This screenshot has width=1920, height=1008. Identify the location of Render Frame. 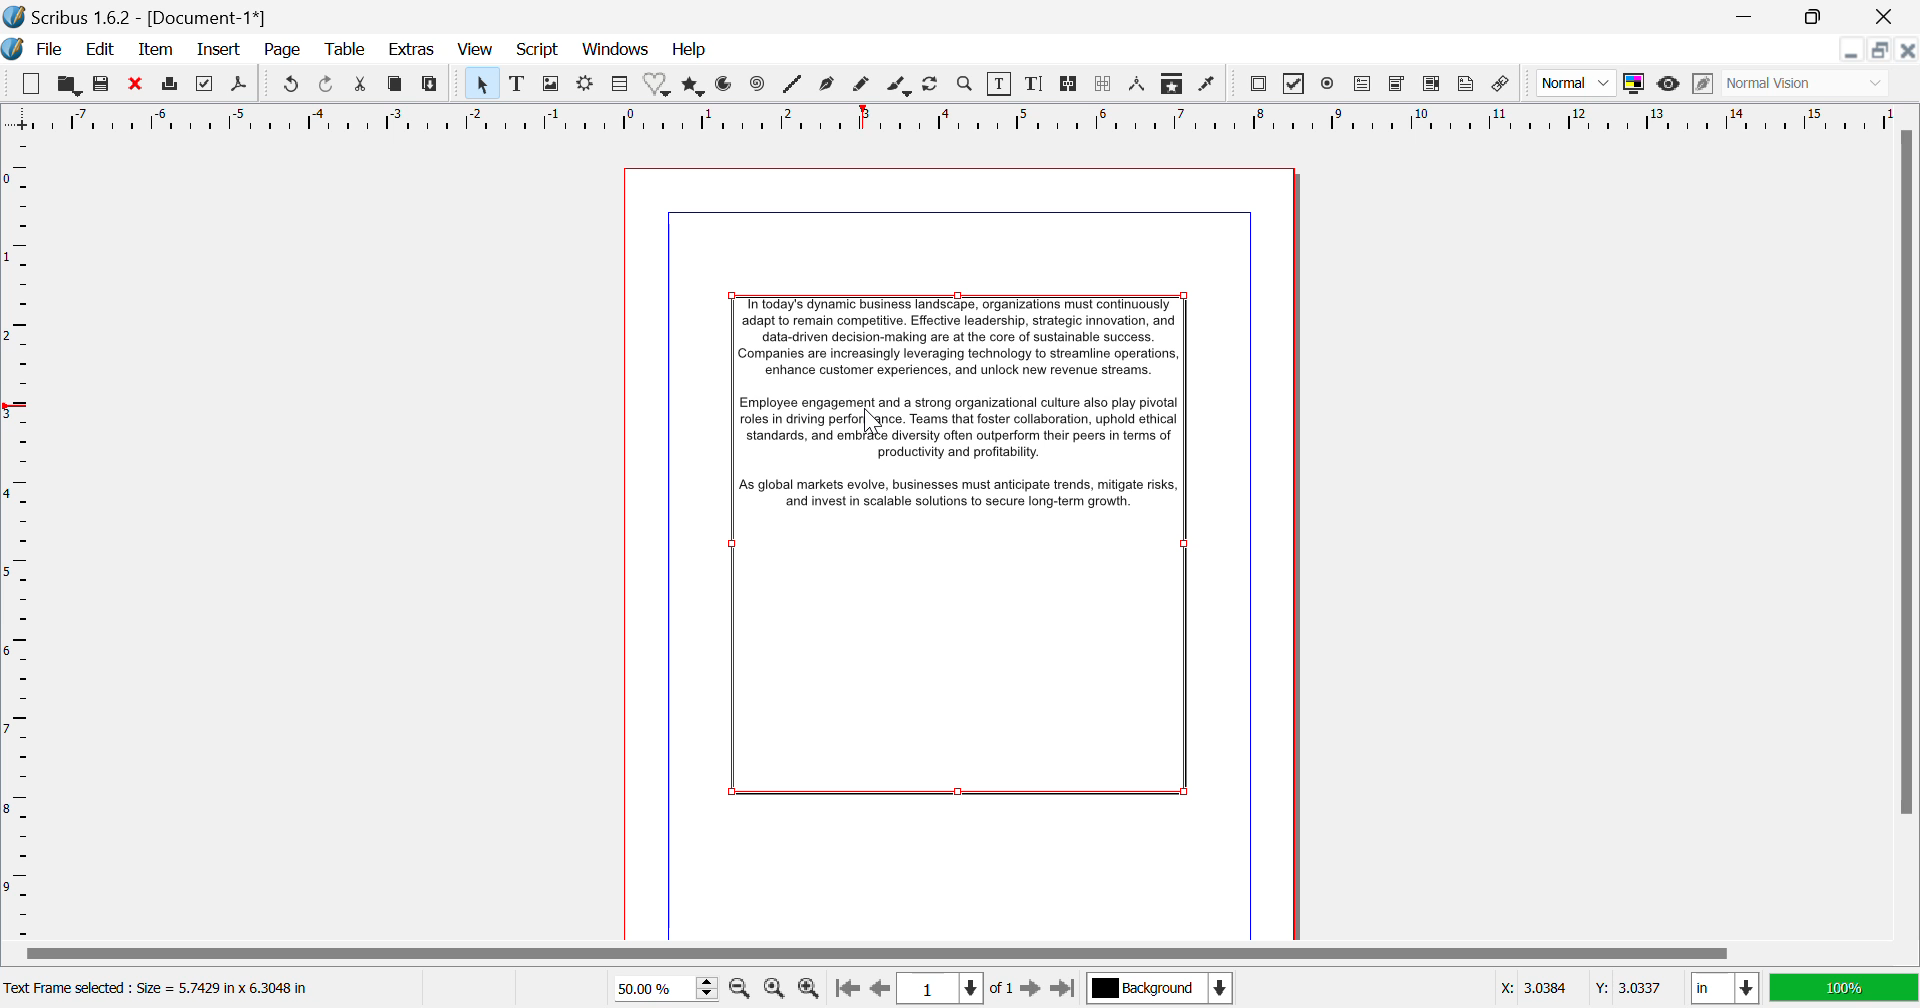
(589, 84).